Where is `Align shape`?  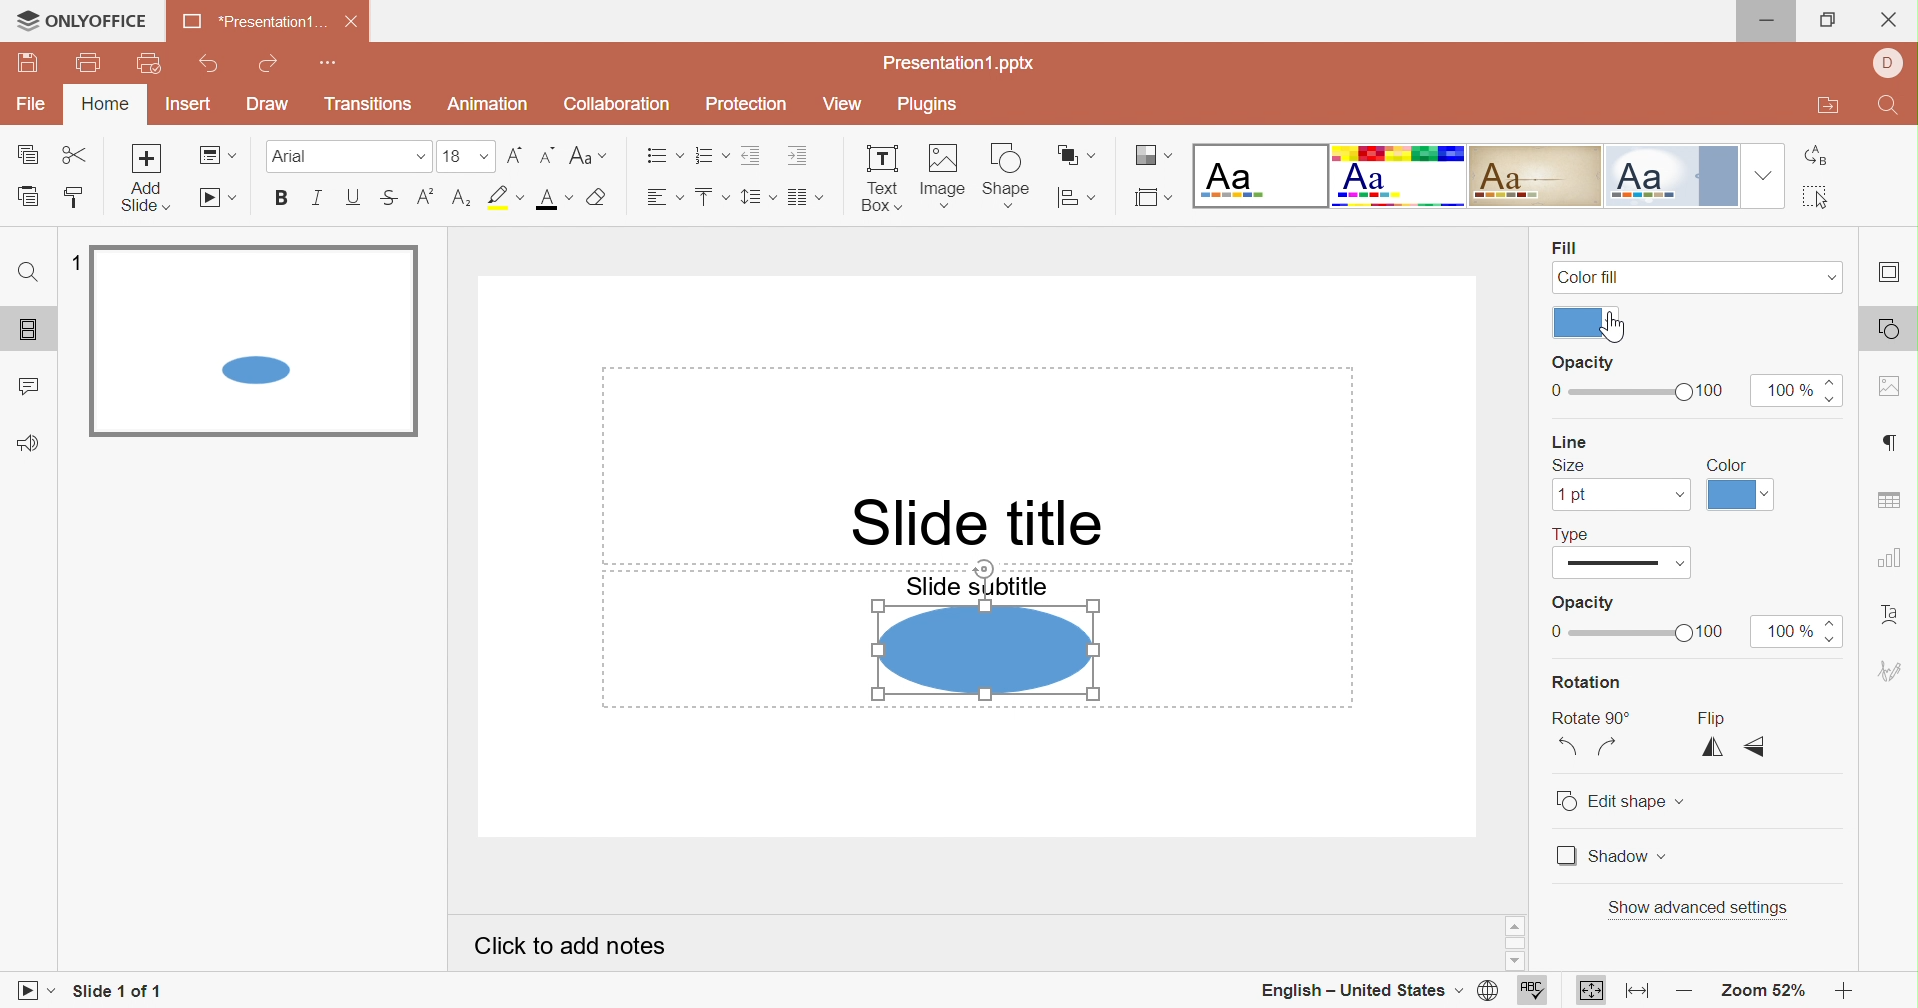
Align shape is located at coordinates (1075, 197).